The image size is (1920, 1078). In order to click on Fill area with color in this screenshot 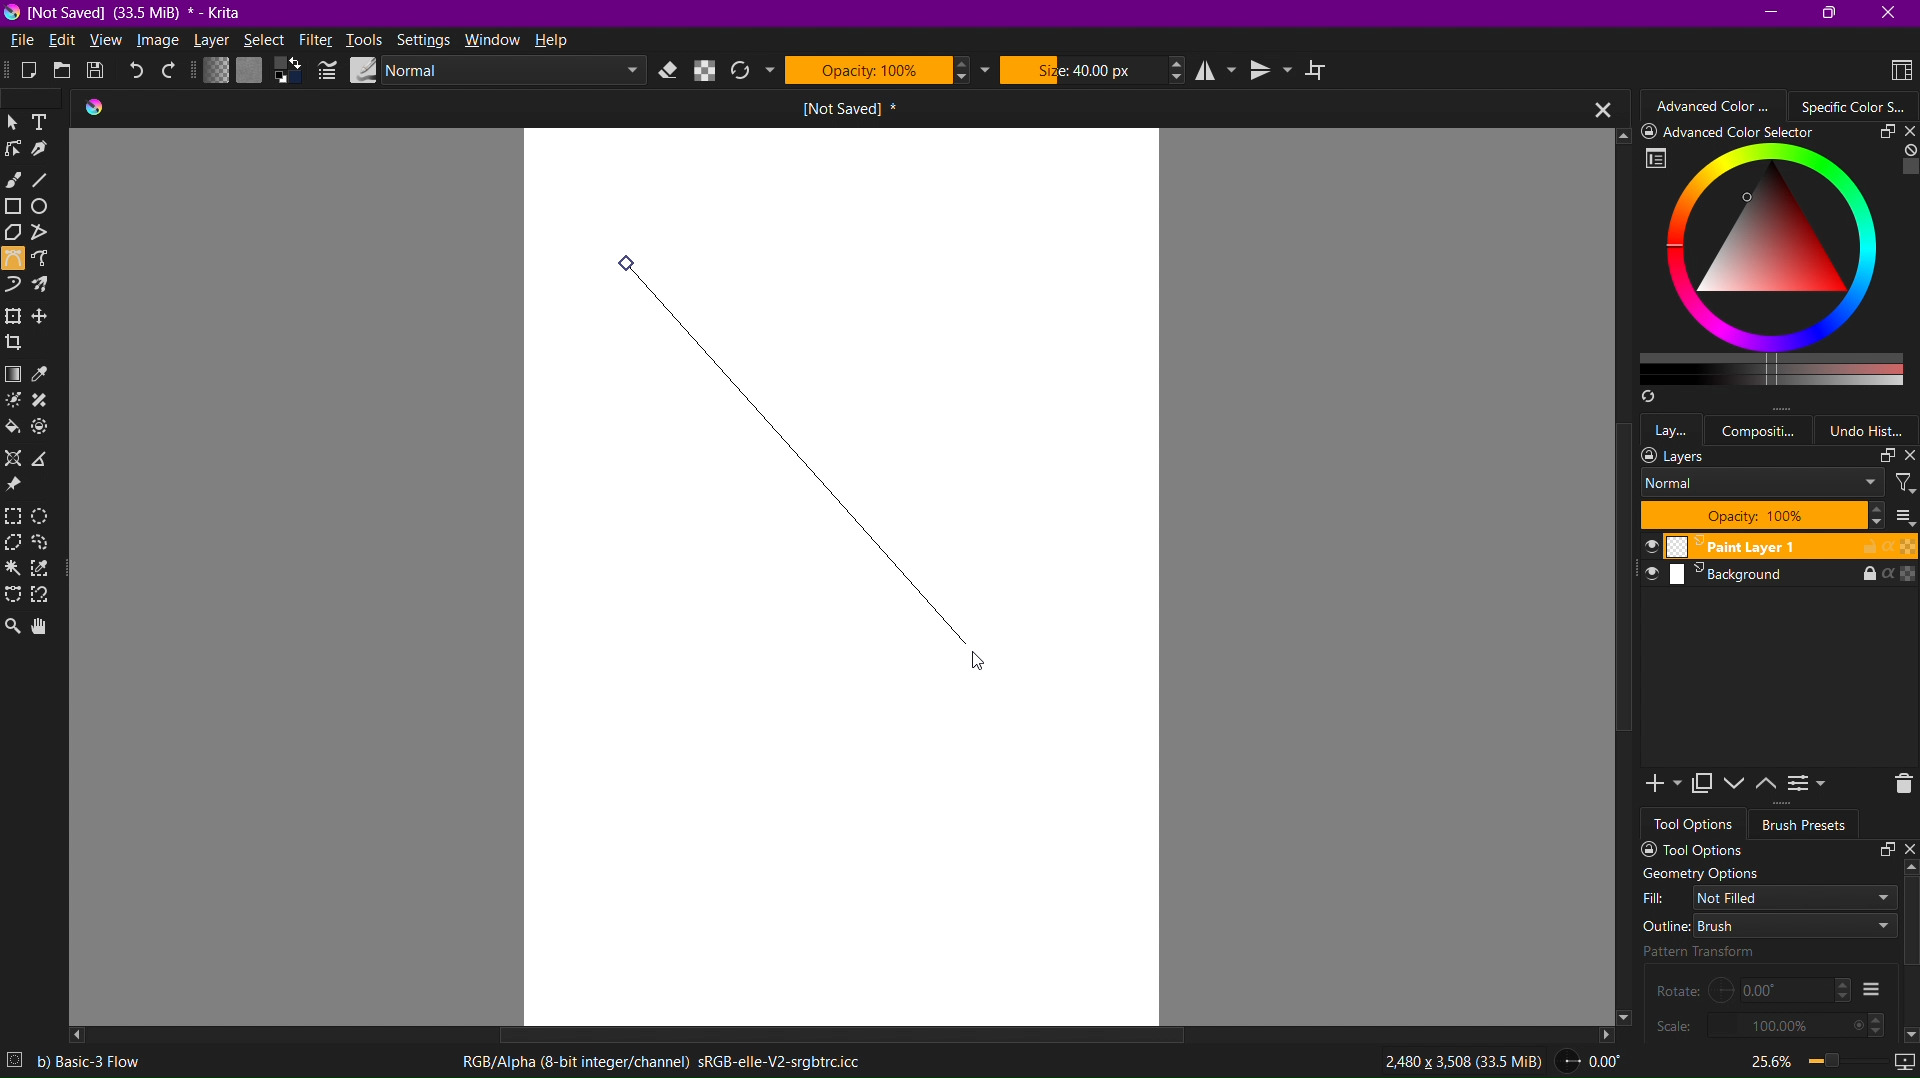, I will do `click(14, 428)`.